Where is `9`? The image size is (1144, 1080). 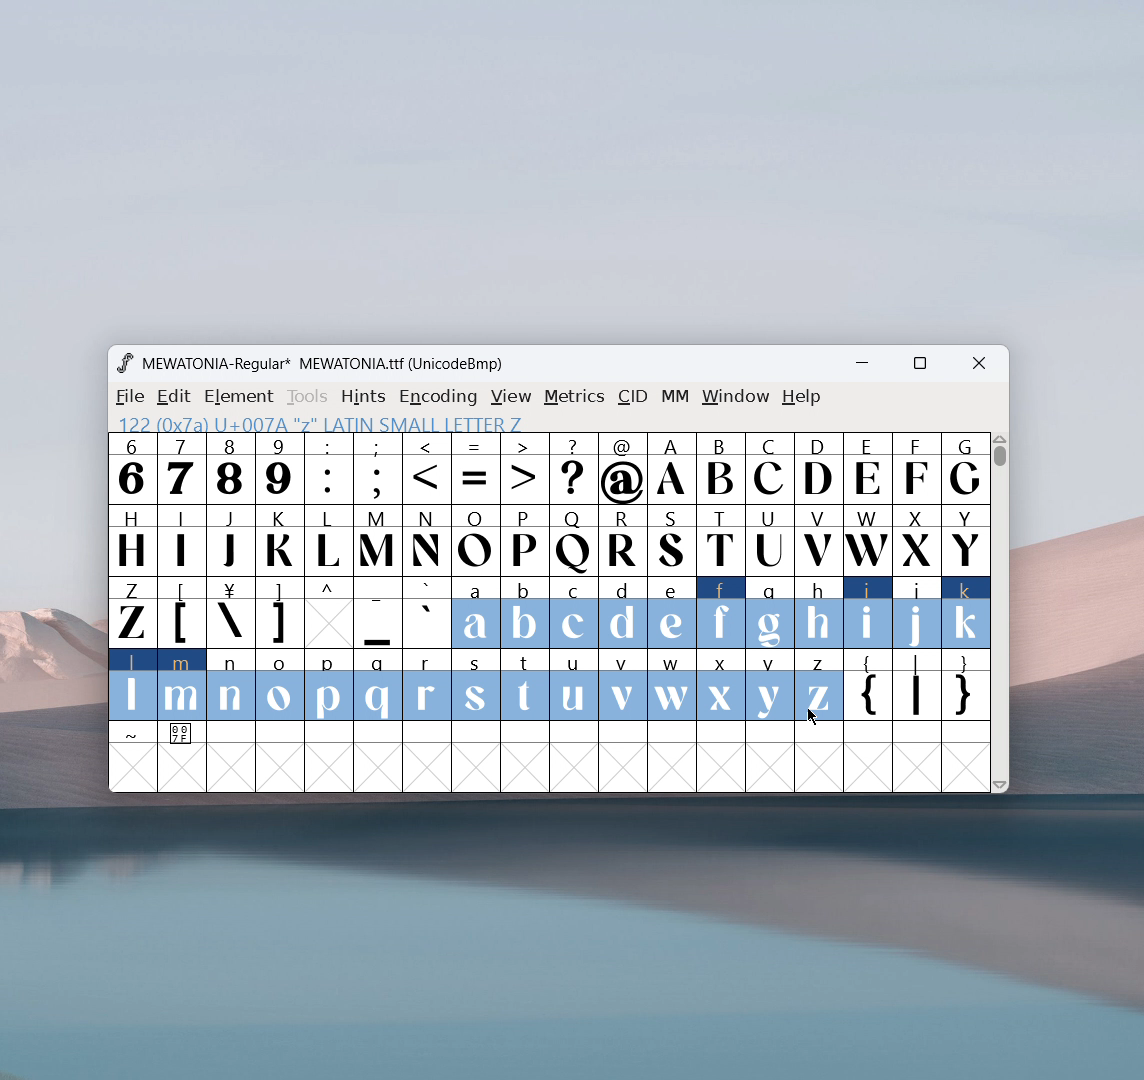
9 is located at coordinates (279, 468).